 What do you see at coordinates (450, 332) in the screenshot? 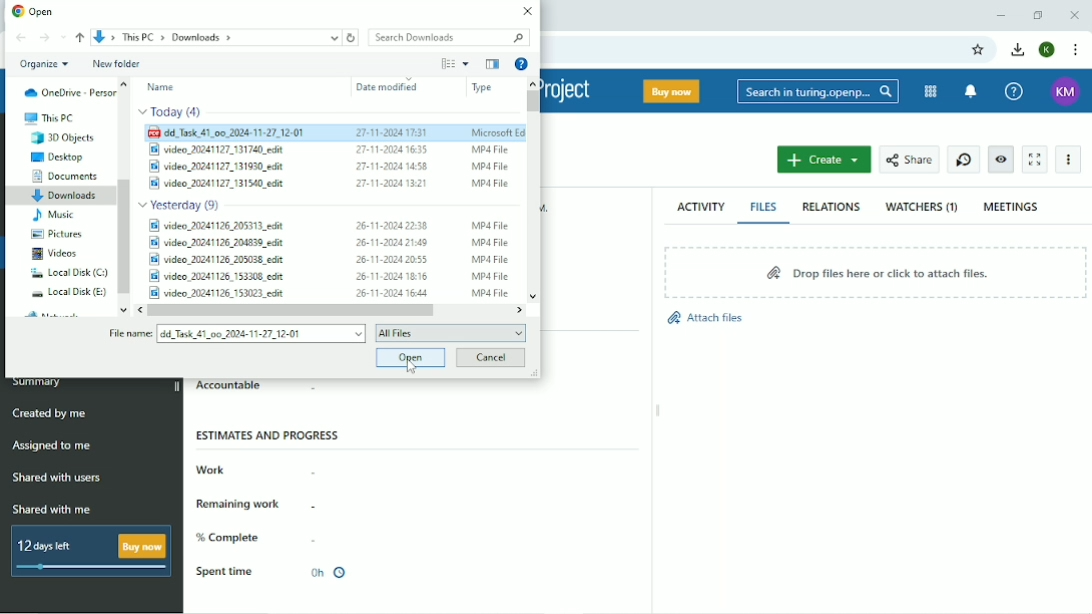
I see `All Files` at bounding box center [450, 332].